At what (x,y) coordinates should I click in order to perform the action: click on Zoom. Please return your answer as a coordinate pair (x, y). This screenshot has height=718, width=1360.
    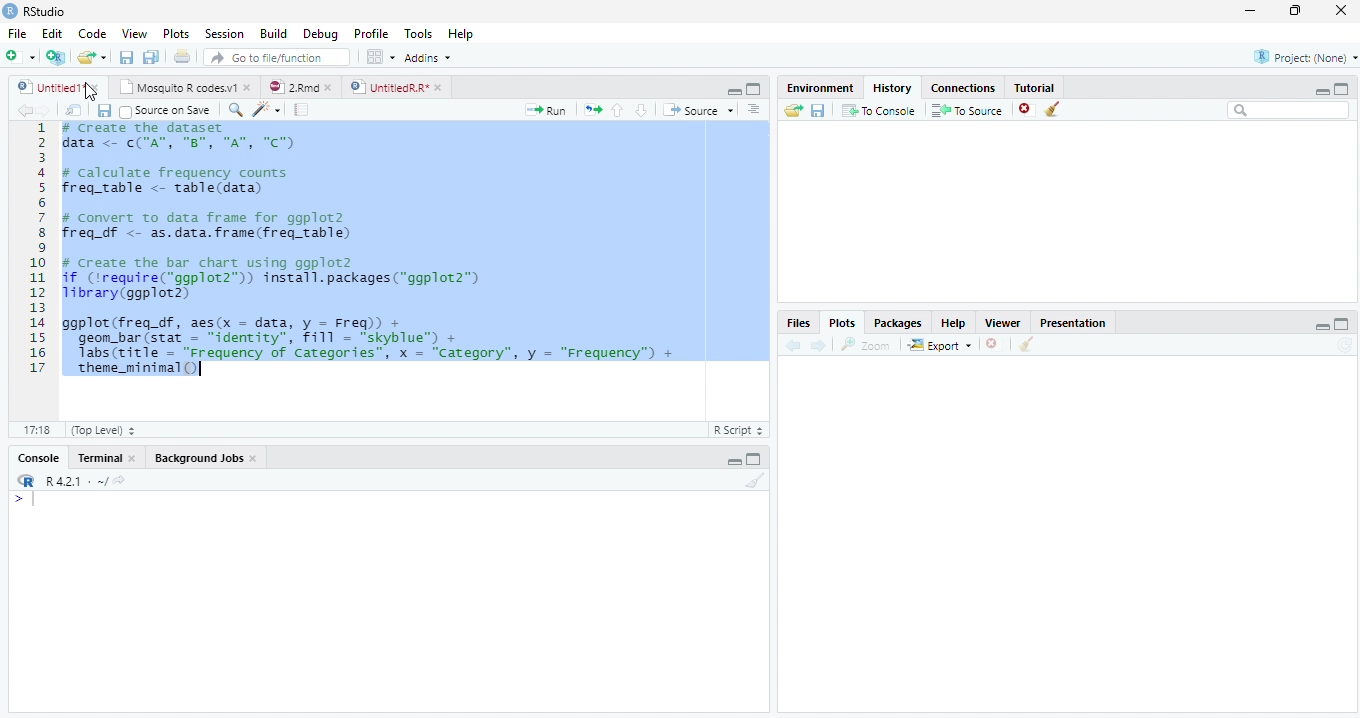
    Looking at the image, I should click on (867, 347).